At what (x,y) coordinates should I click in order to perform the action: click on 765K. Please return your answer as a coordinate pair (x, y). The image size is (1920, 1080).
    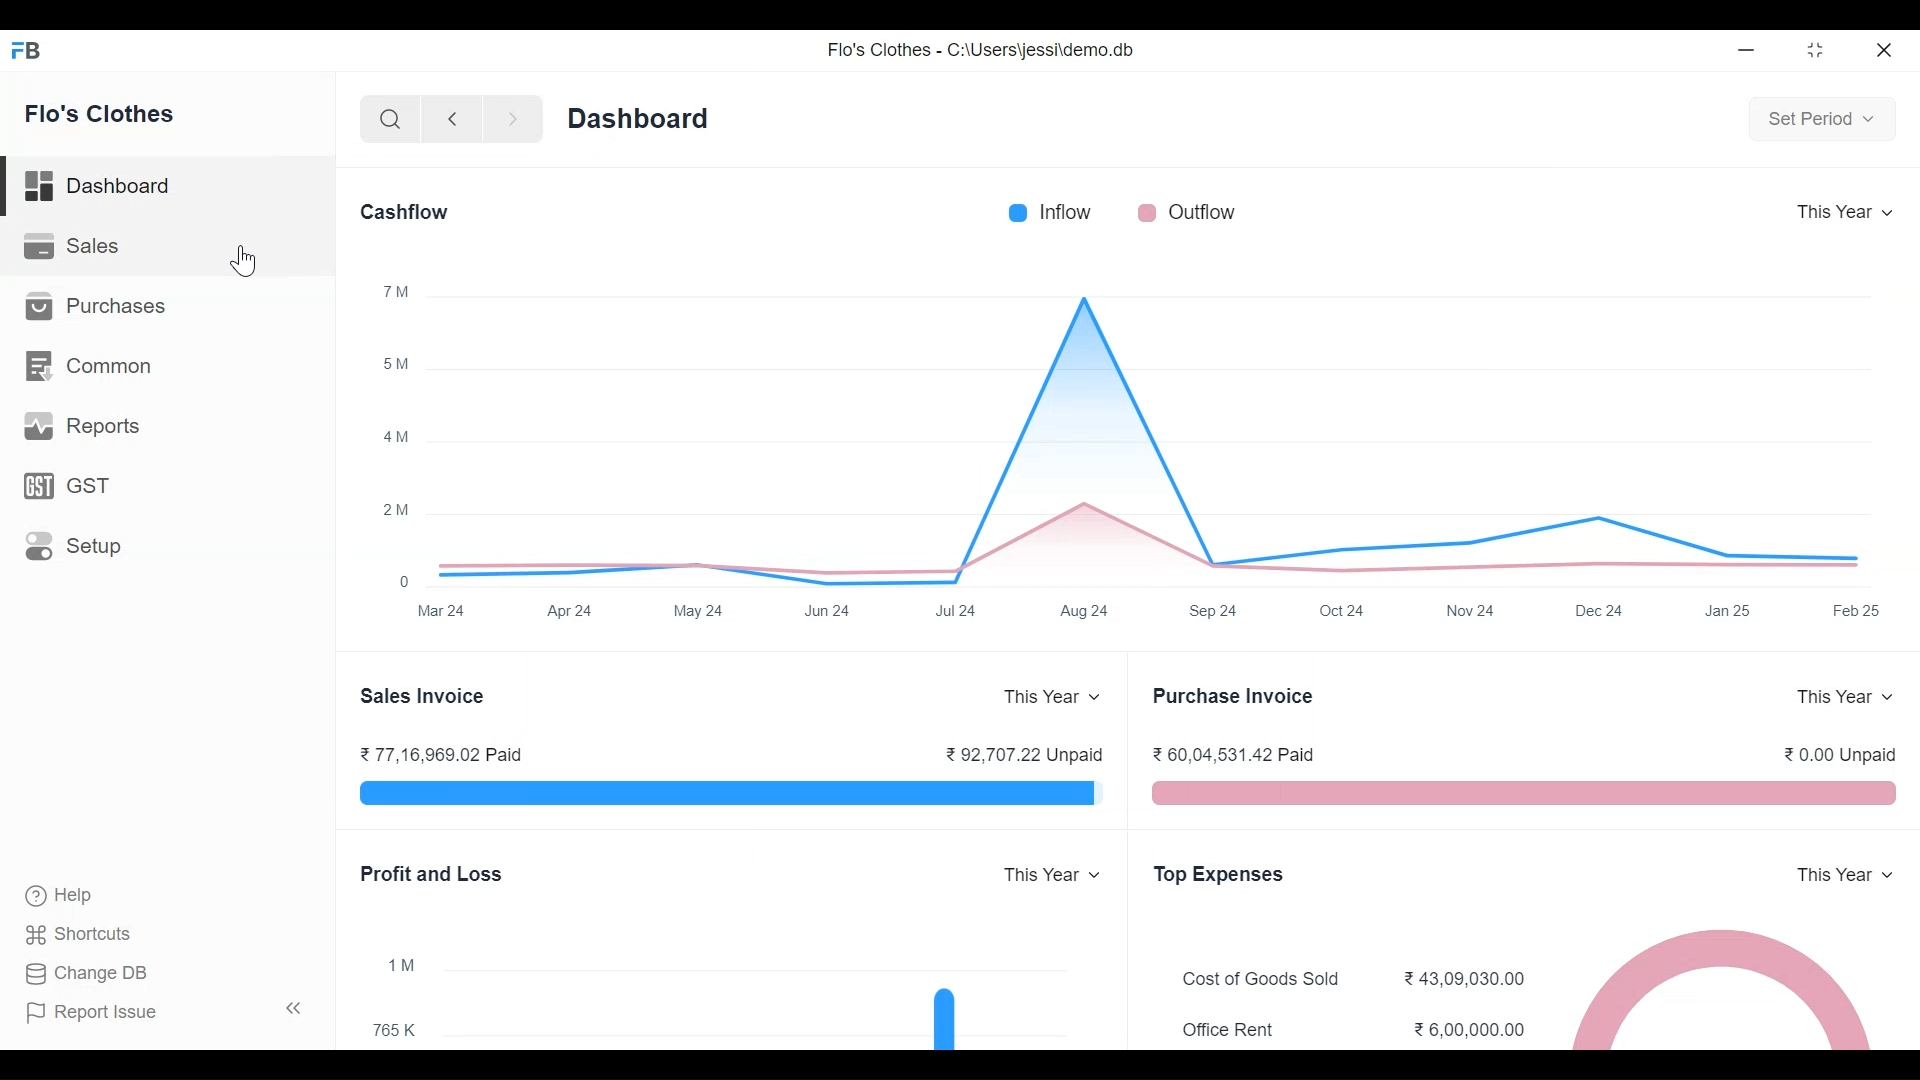
    Looking at the image, I should click on (397, 1031).